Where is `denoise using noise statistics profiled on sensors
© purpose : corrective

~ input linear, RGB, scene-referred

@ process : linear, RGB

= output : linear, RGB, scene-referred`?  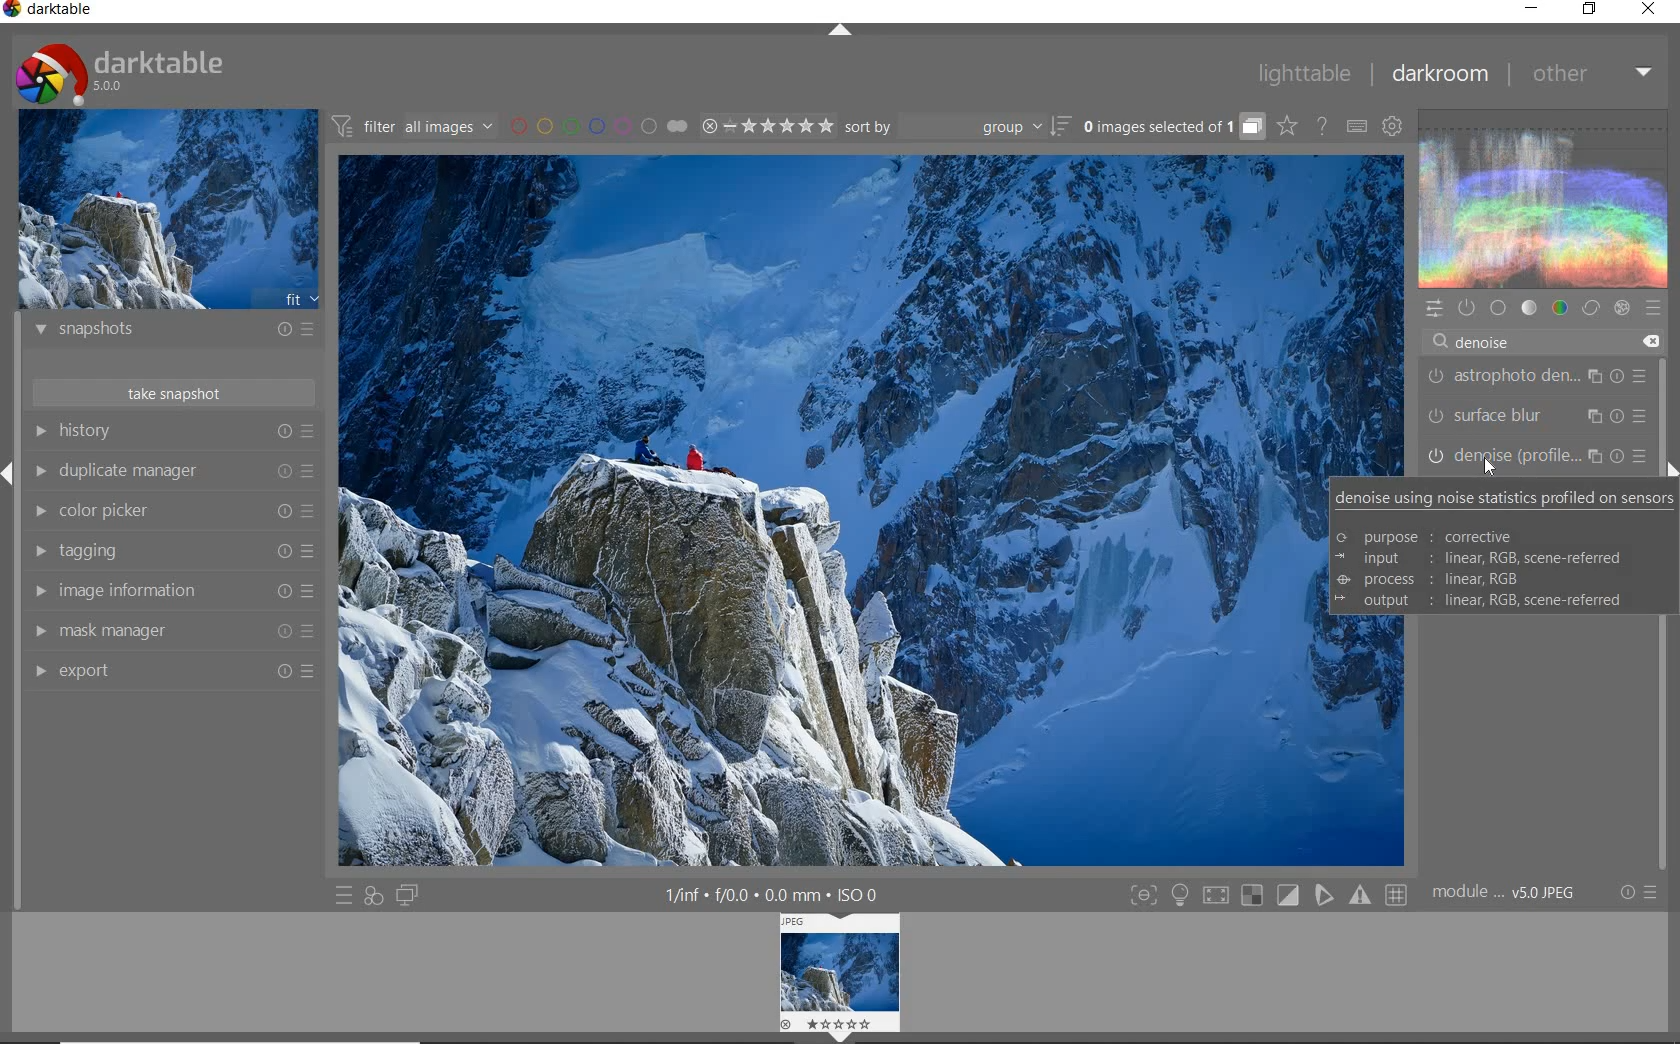 denoise using noise statistics profiled on sensors
© purpose : corrective

~ input linear, RGB, scene-referred

@ process : linear, RGB

= output : linear, RGB, scene-referred is located at coordinates (1502, 551).